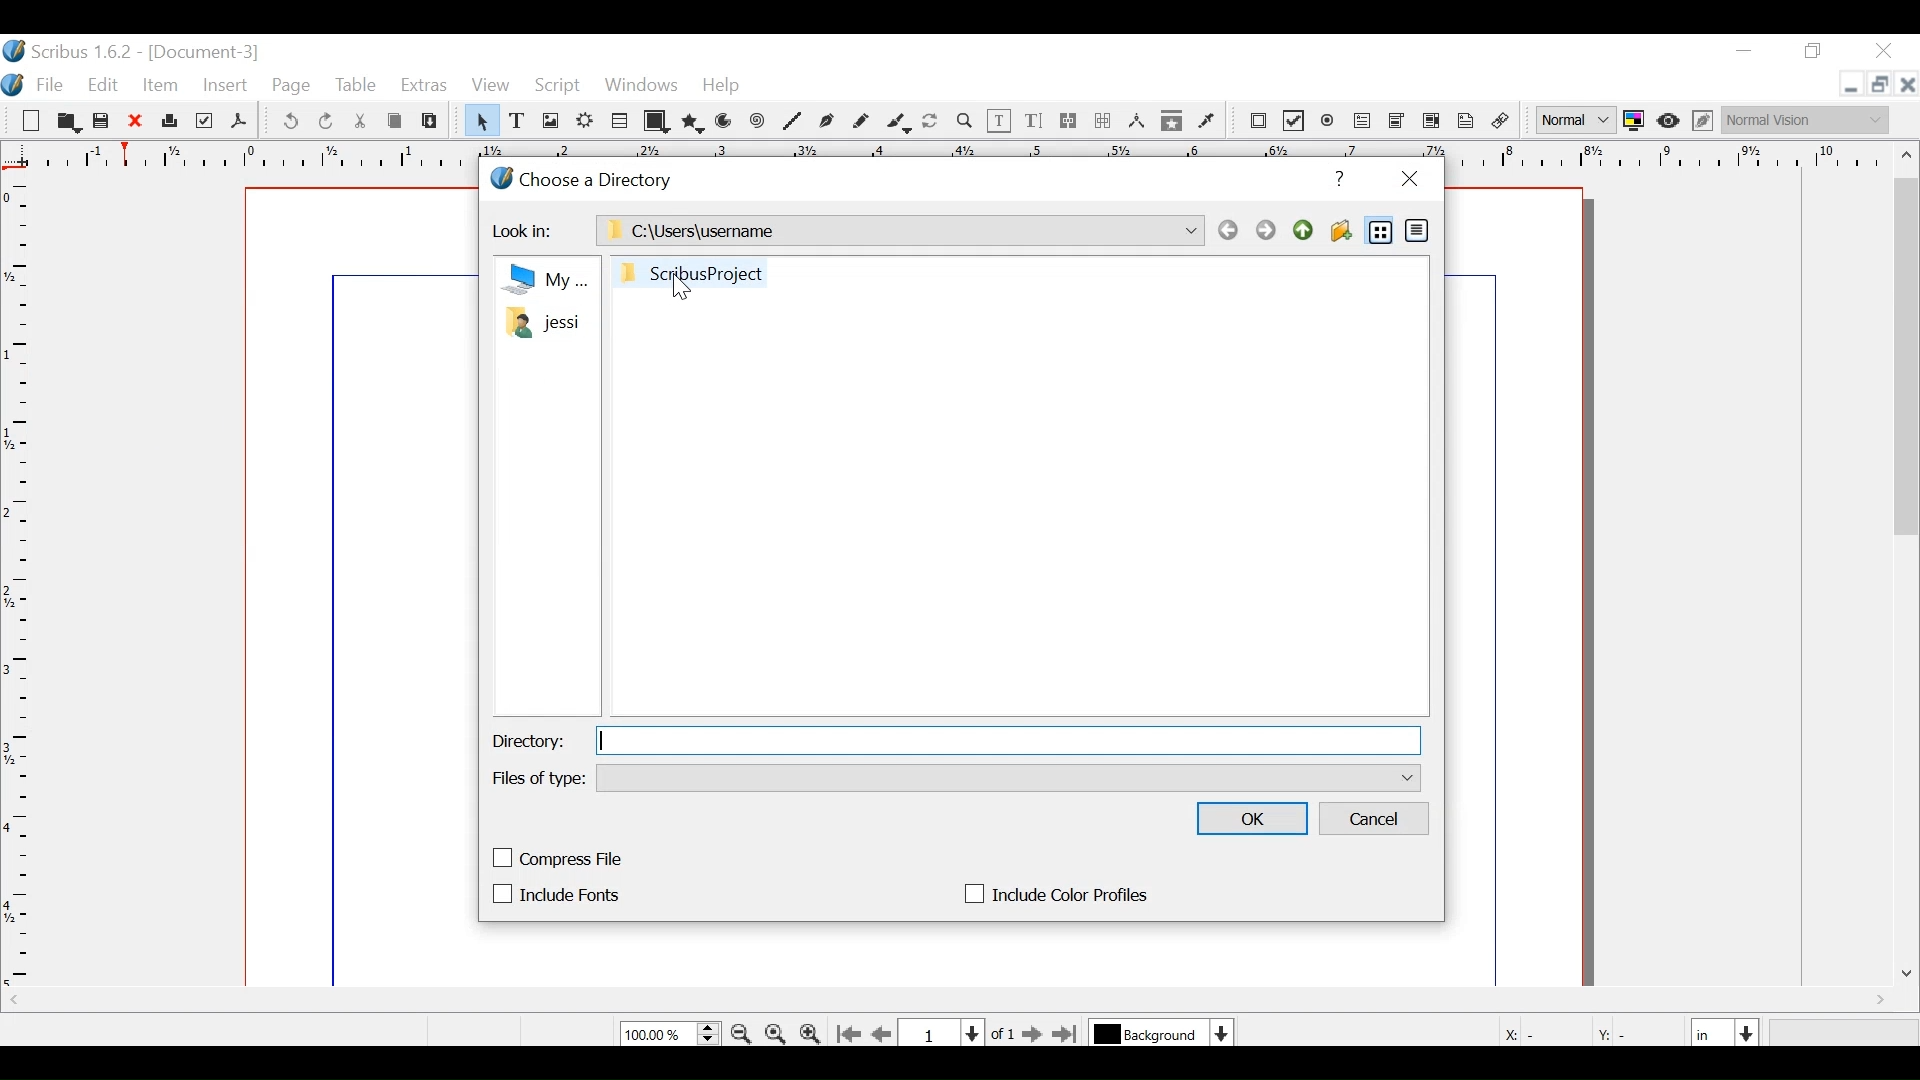  Describe the element at coordinates (884, 1034) in the screenshot. I see `Go to previous page` at that location.